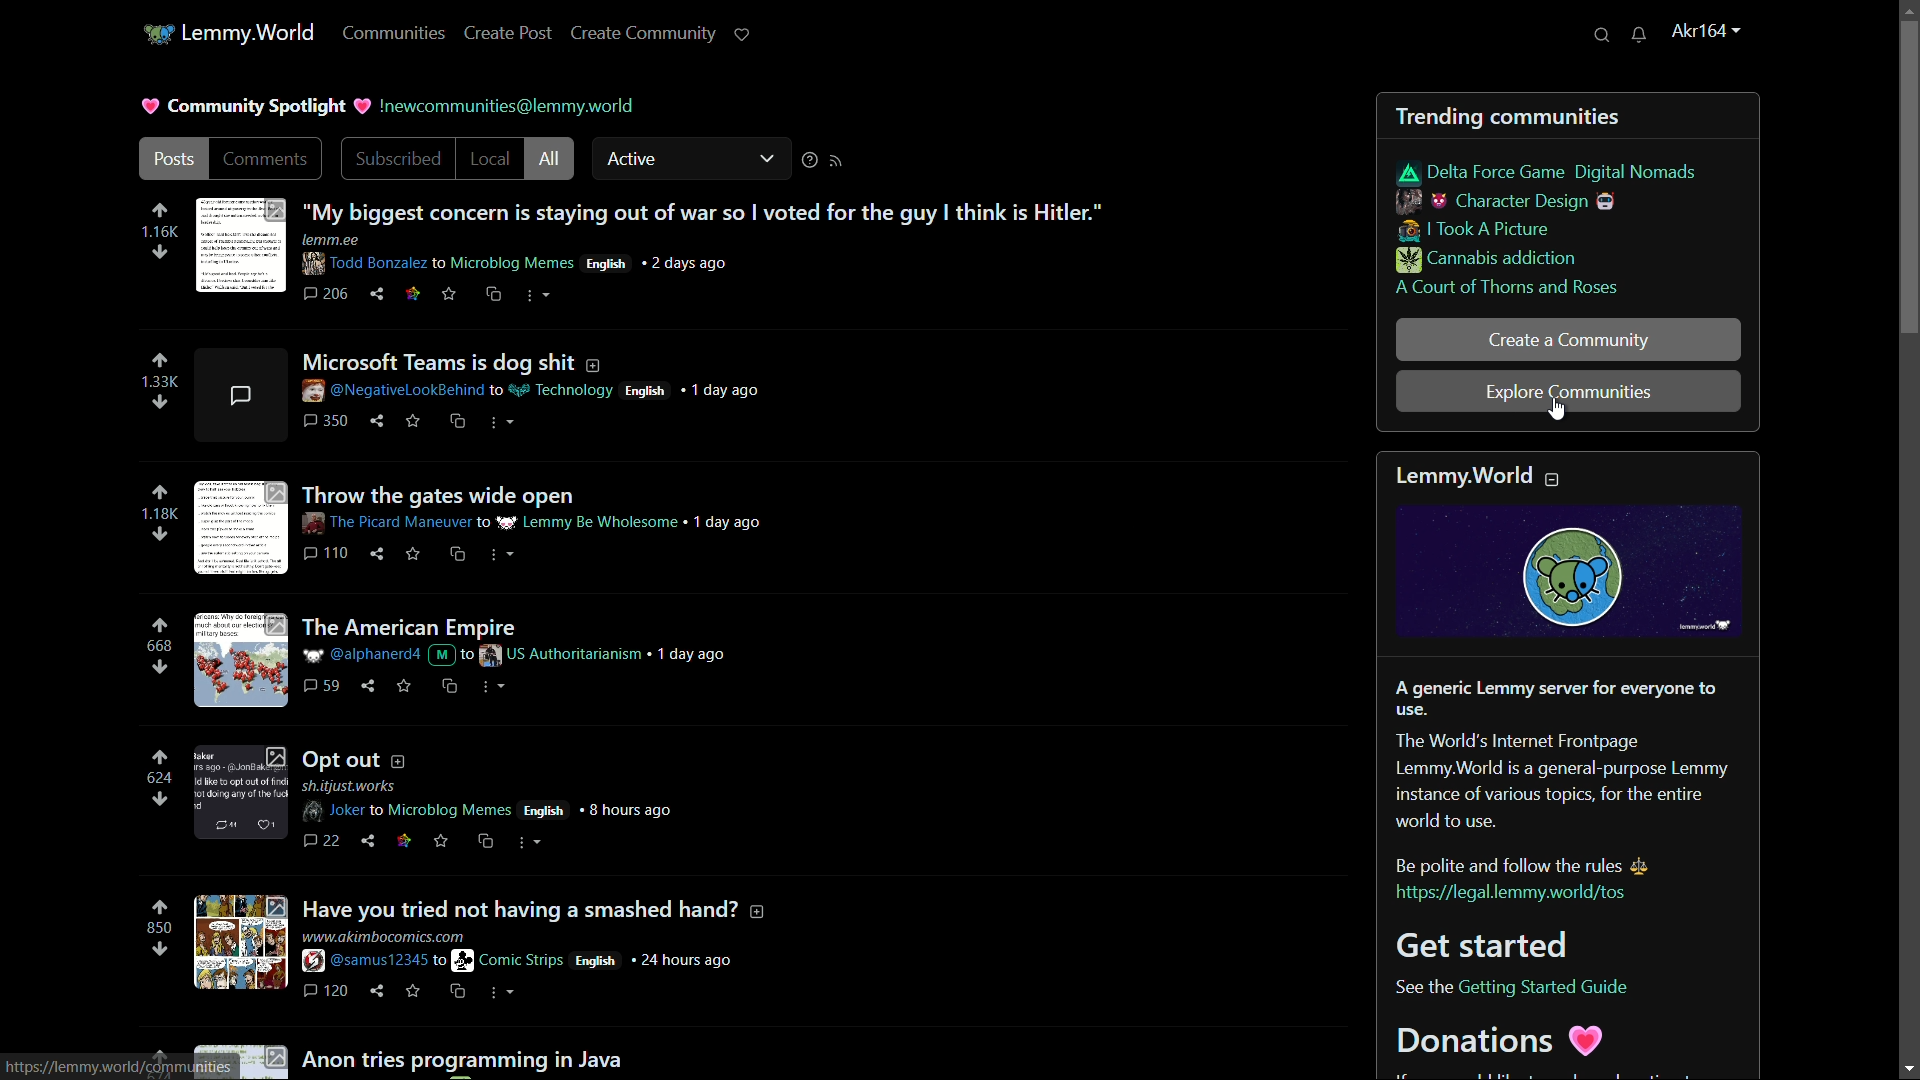 This screenshot has width=1920, height=1080. Describe the element at coordinates (440, 491) in the screenshot. I see `post-3` at that location.